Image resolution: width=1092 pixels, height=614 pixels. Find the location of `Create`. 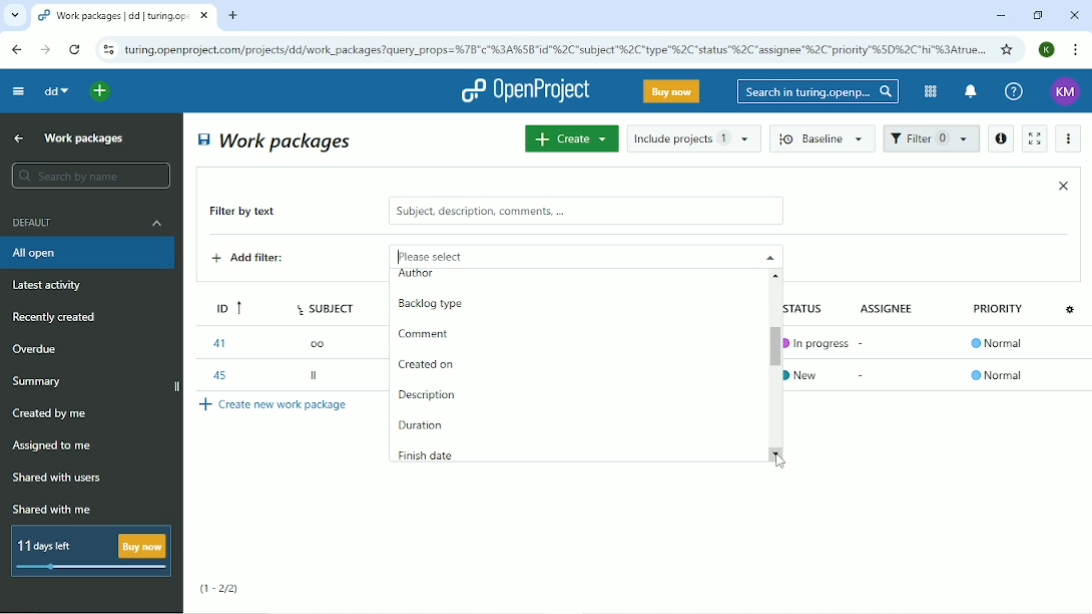

Create is located at coordinates (571, 138).